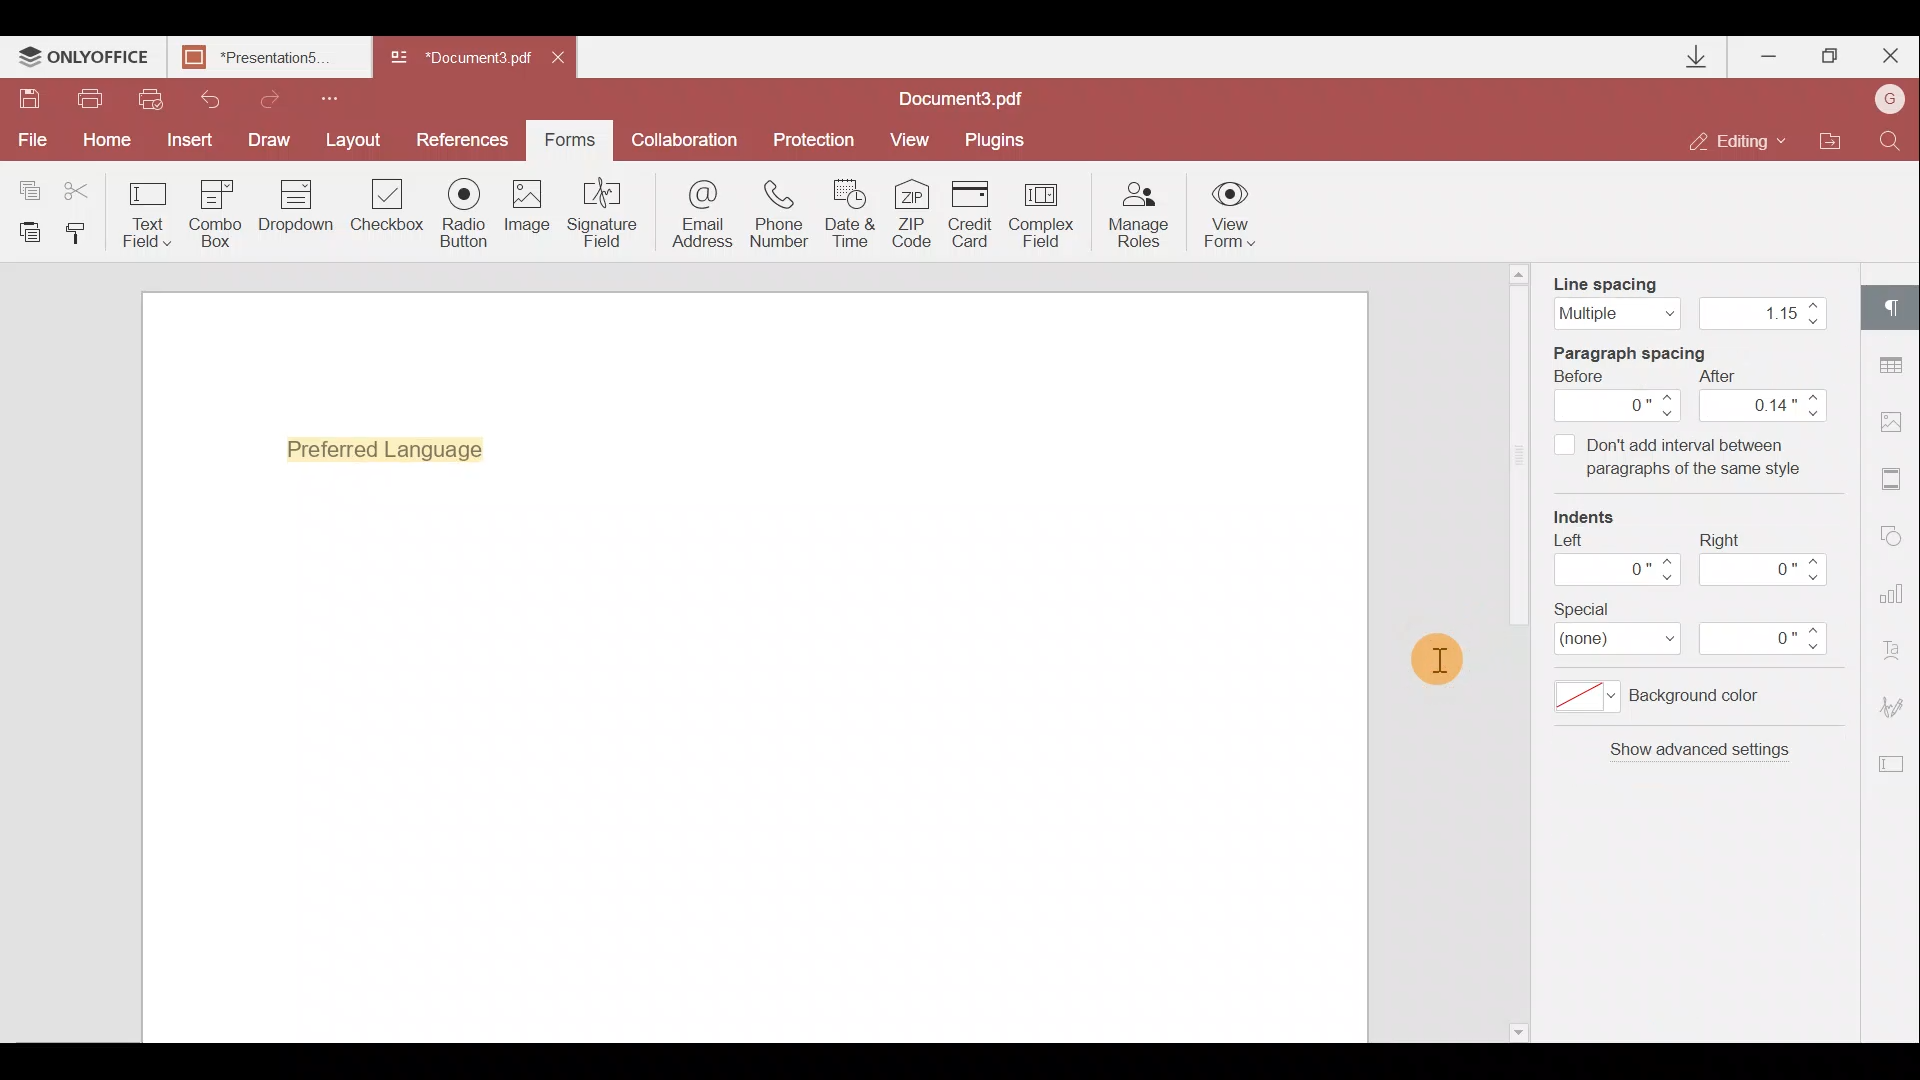 The width and height of the screenshot is (1920, 1080). What do you see at coordinates (1674, 457) in the screenshot?
I see `Don't add interval between
paragraphs of the same style` at bounding box center [1674, 457].